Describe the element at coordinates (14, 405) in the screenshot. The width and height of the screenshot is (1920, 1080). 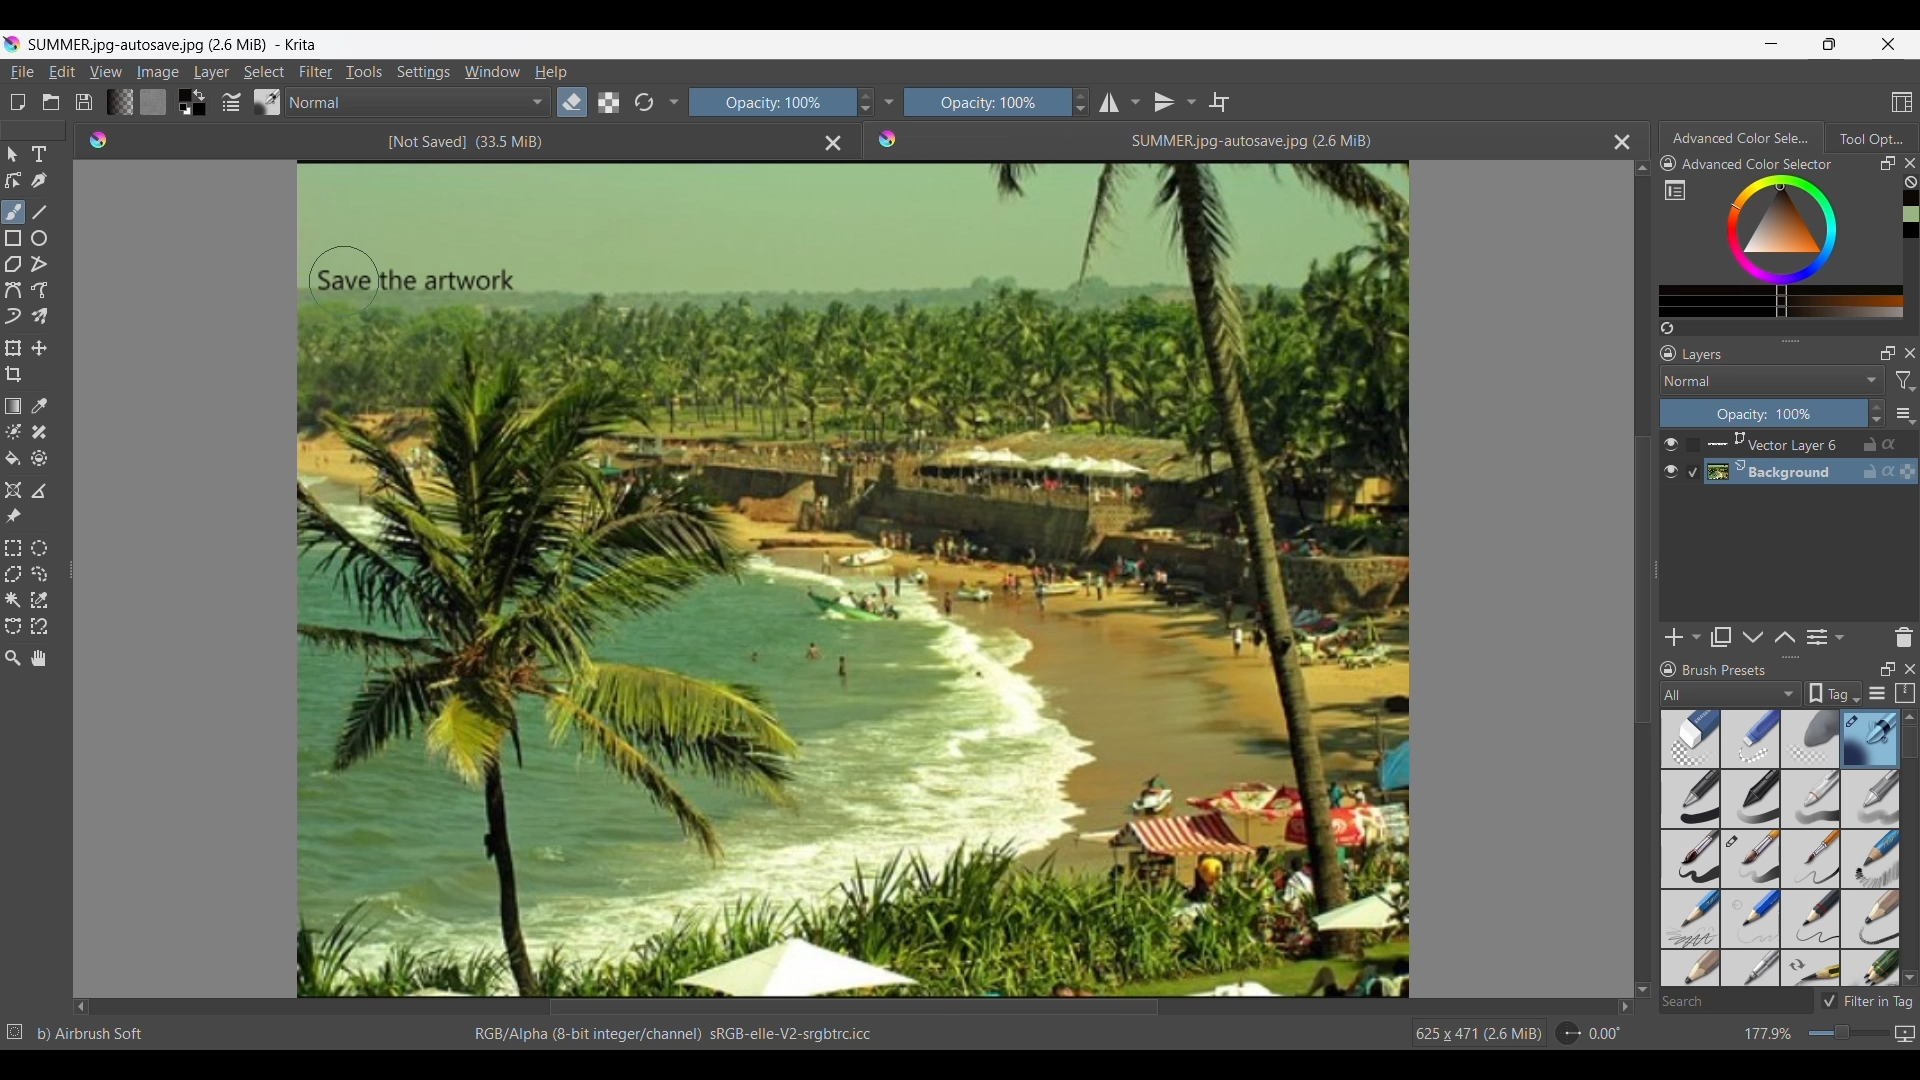
I see `Draw a gradient` at that location.